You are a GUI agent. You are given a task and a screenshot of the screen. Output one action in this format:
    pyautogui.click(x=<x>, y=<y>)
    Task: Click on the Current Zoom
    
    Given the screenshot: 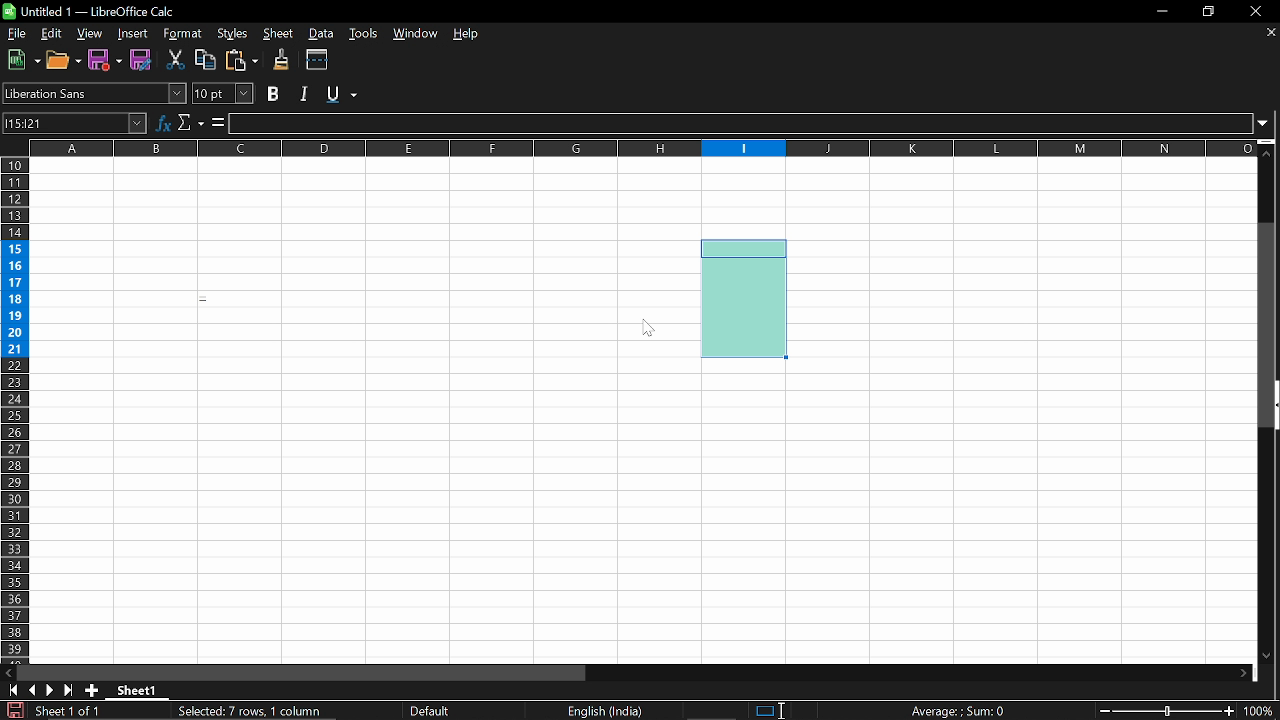 What is the action you would take?
    pyautogui.click(x=1262, y=712)
    